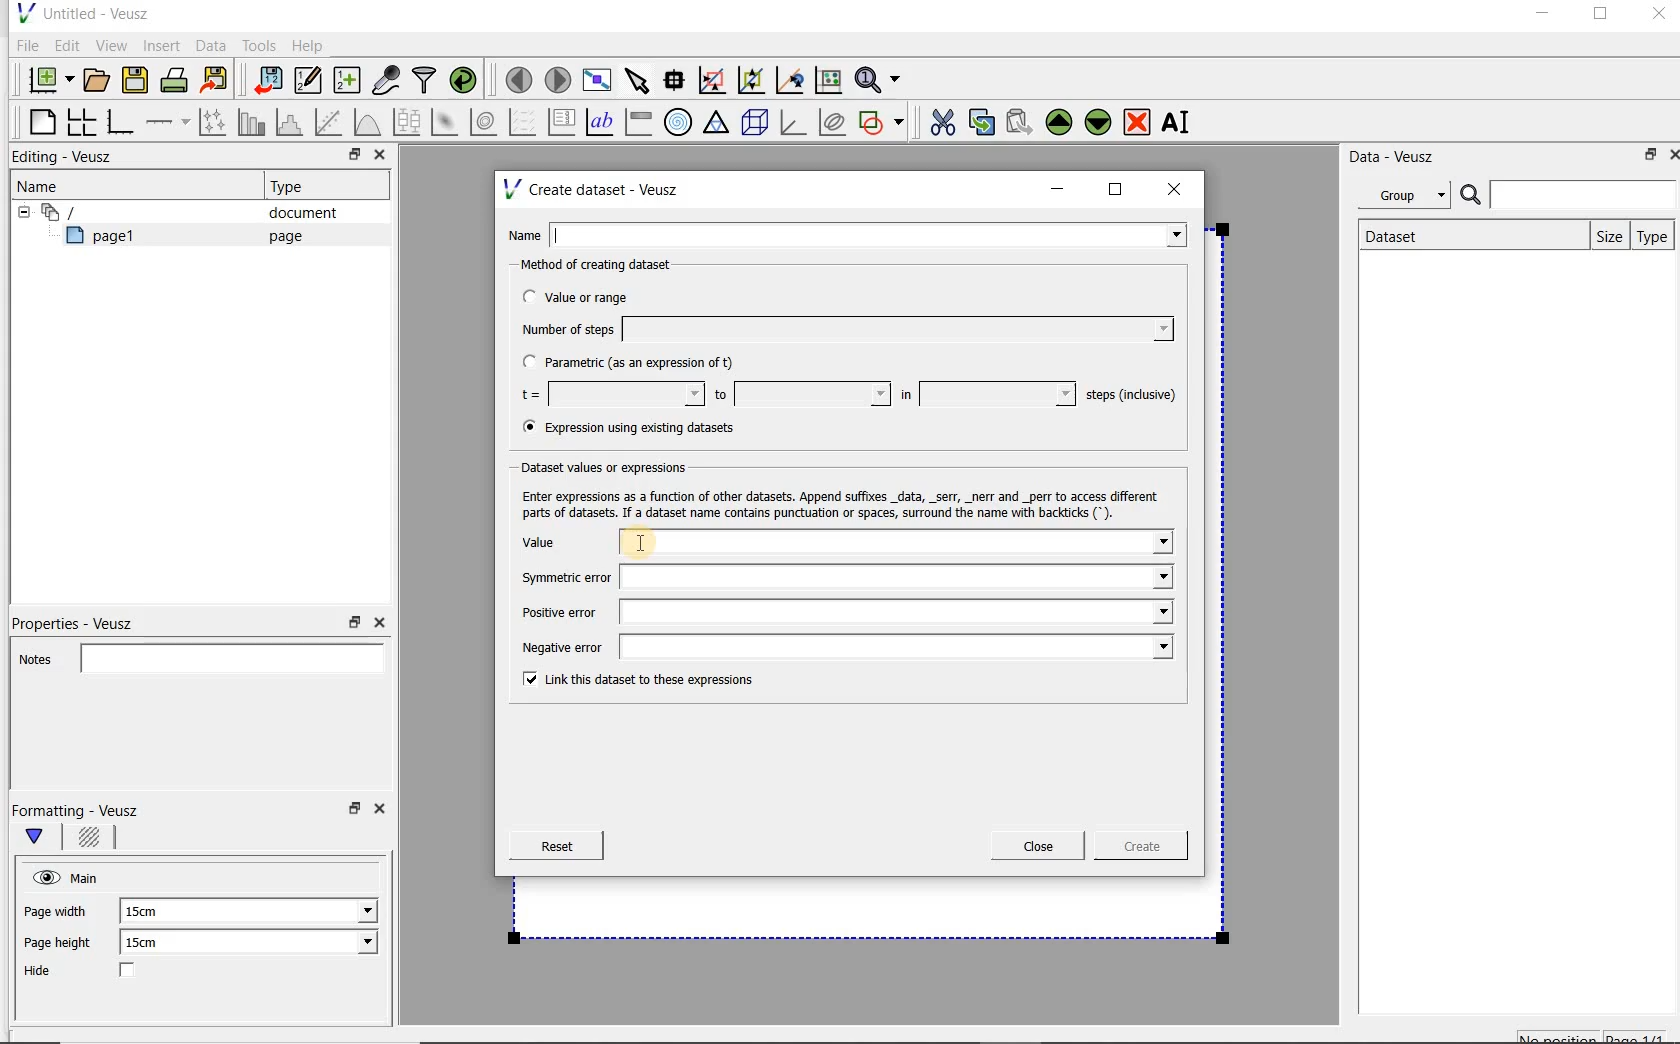  I want to click on maximize, so click(1601, 17).